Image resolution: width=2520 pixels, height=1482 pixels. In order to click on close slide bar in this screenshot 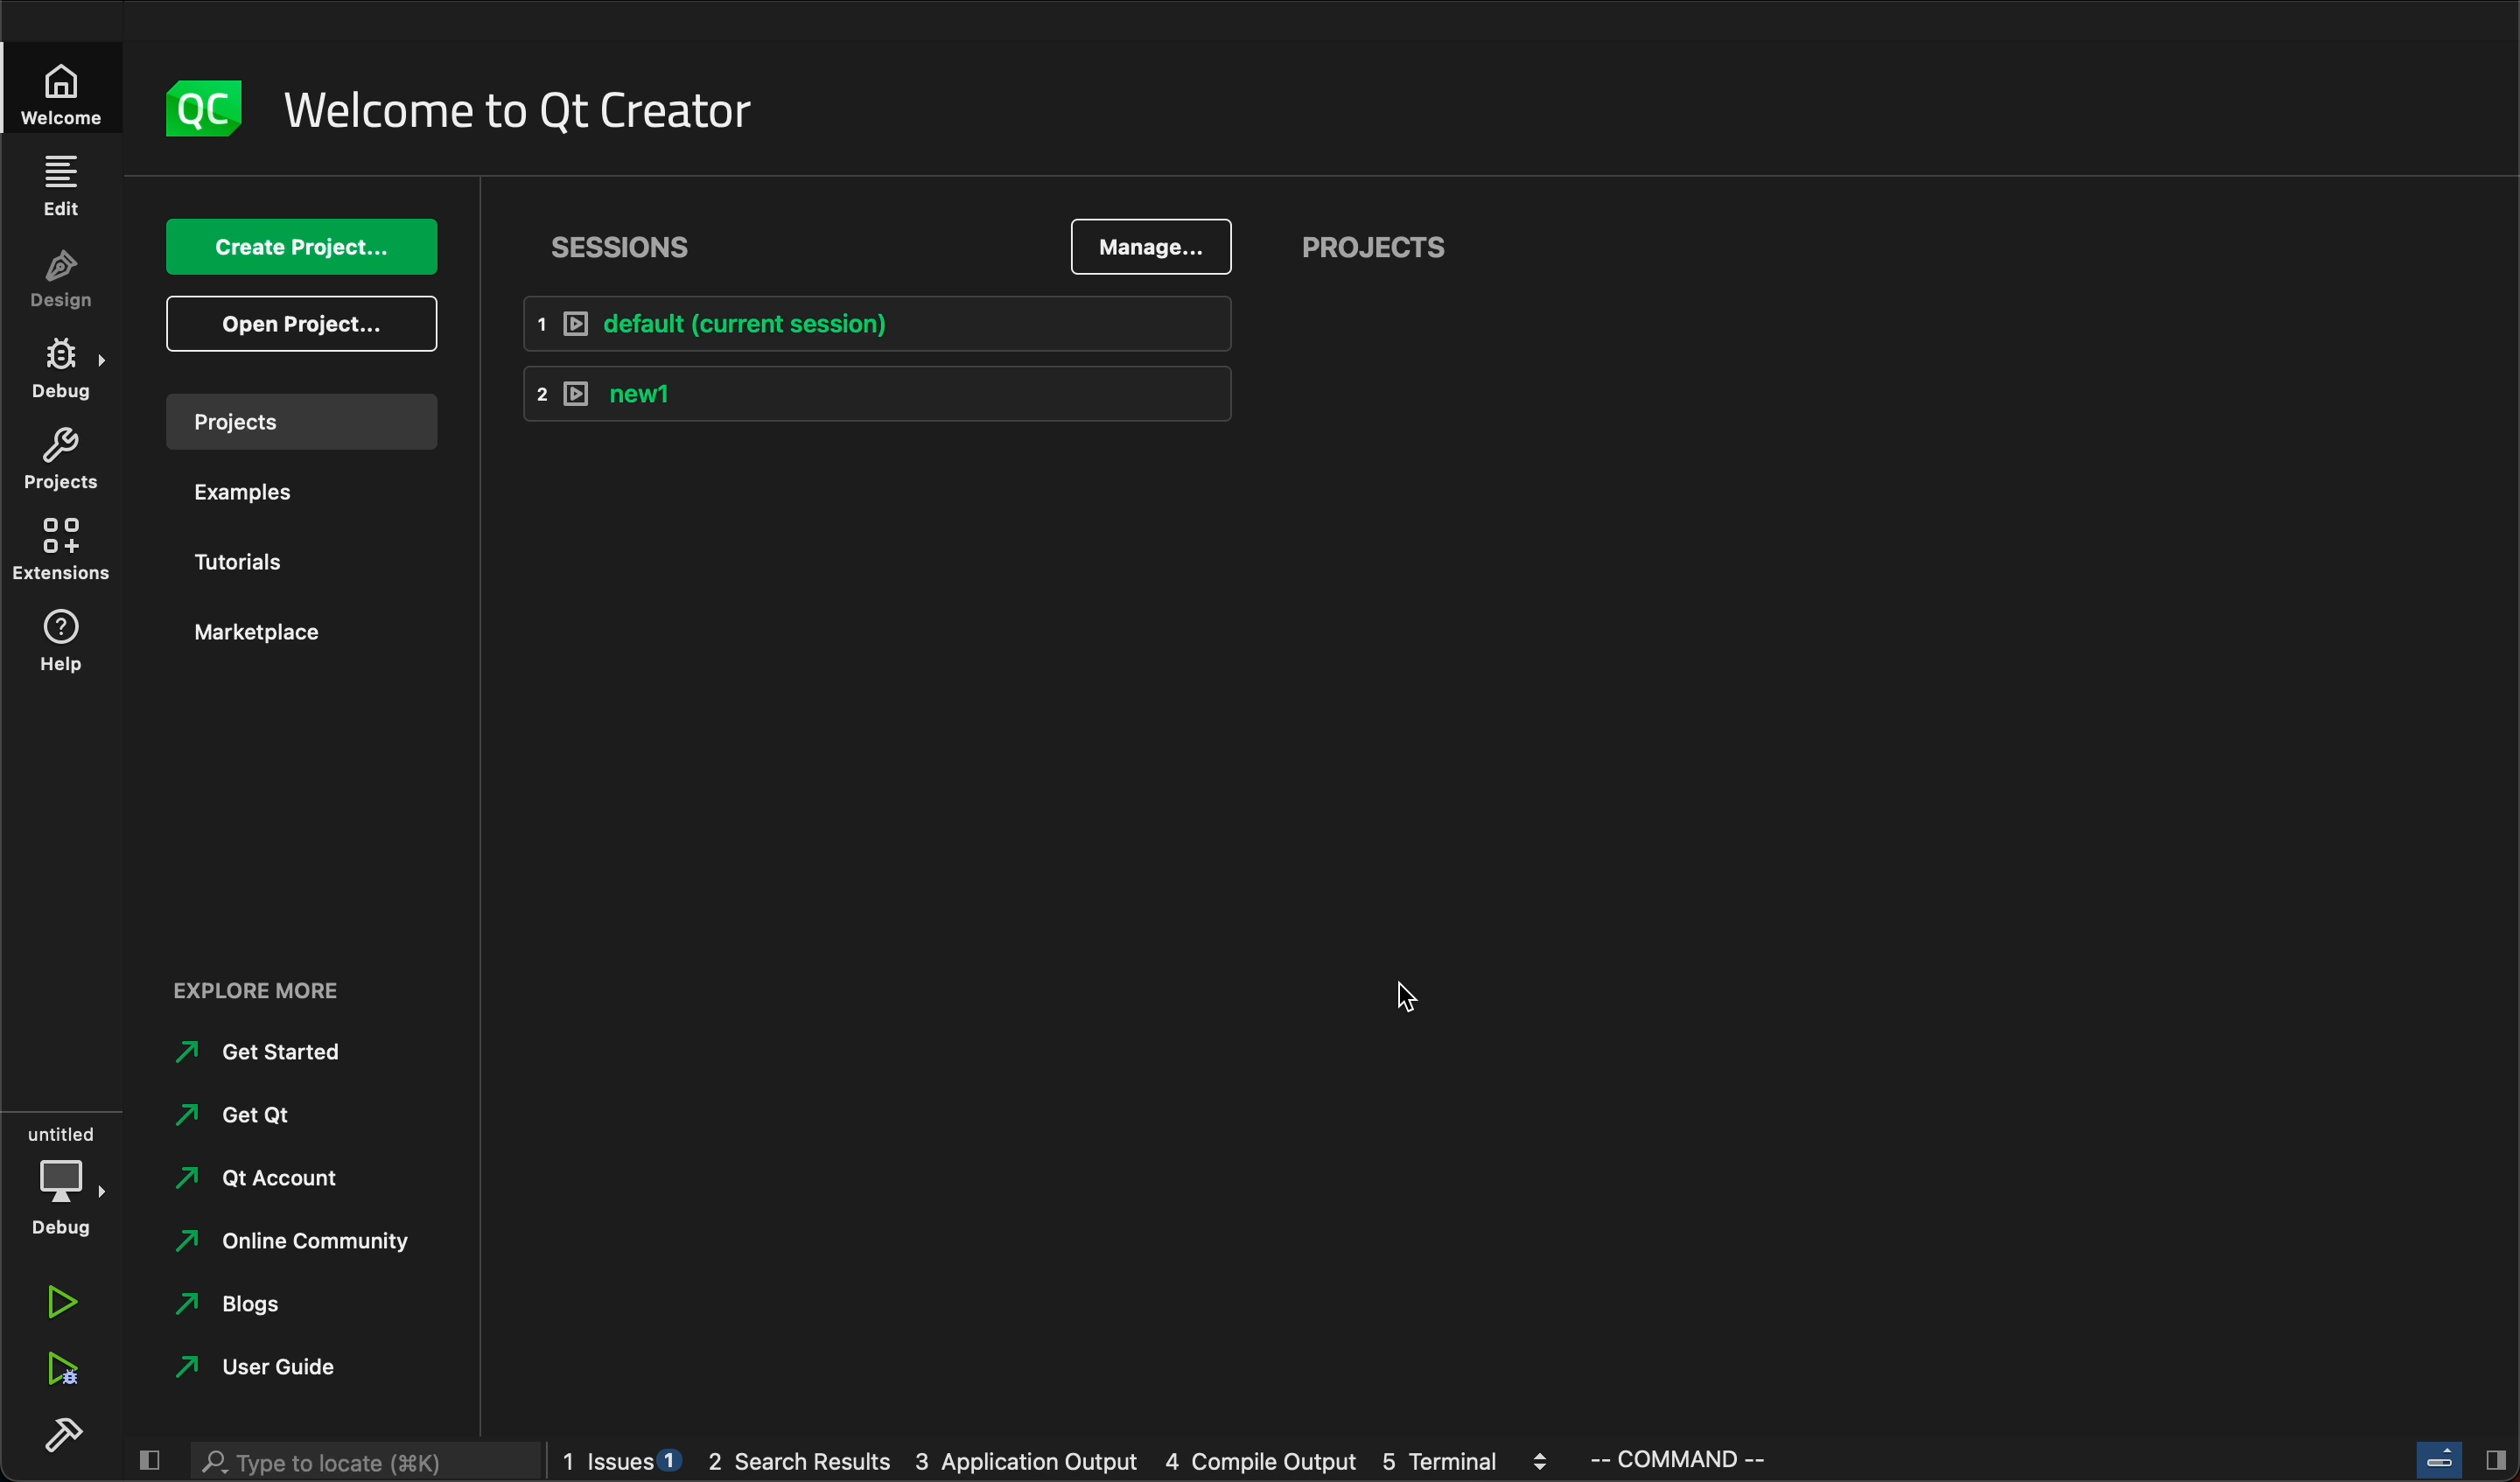, I will do `click(149, 1458)`.